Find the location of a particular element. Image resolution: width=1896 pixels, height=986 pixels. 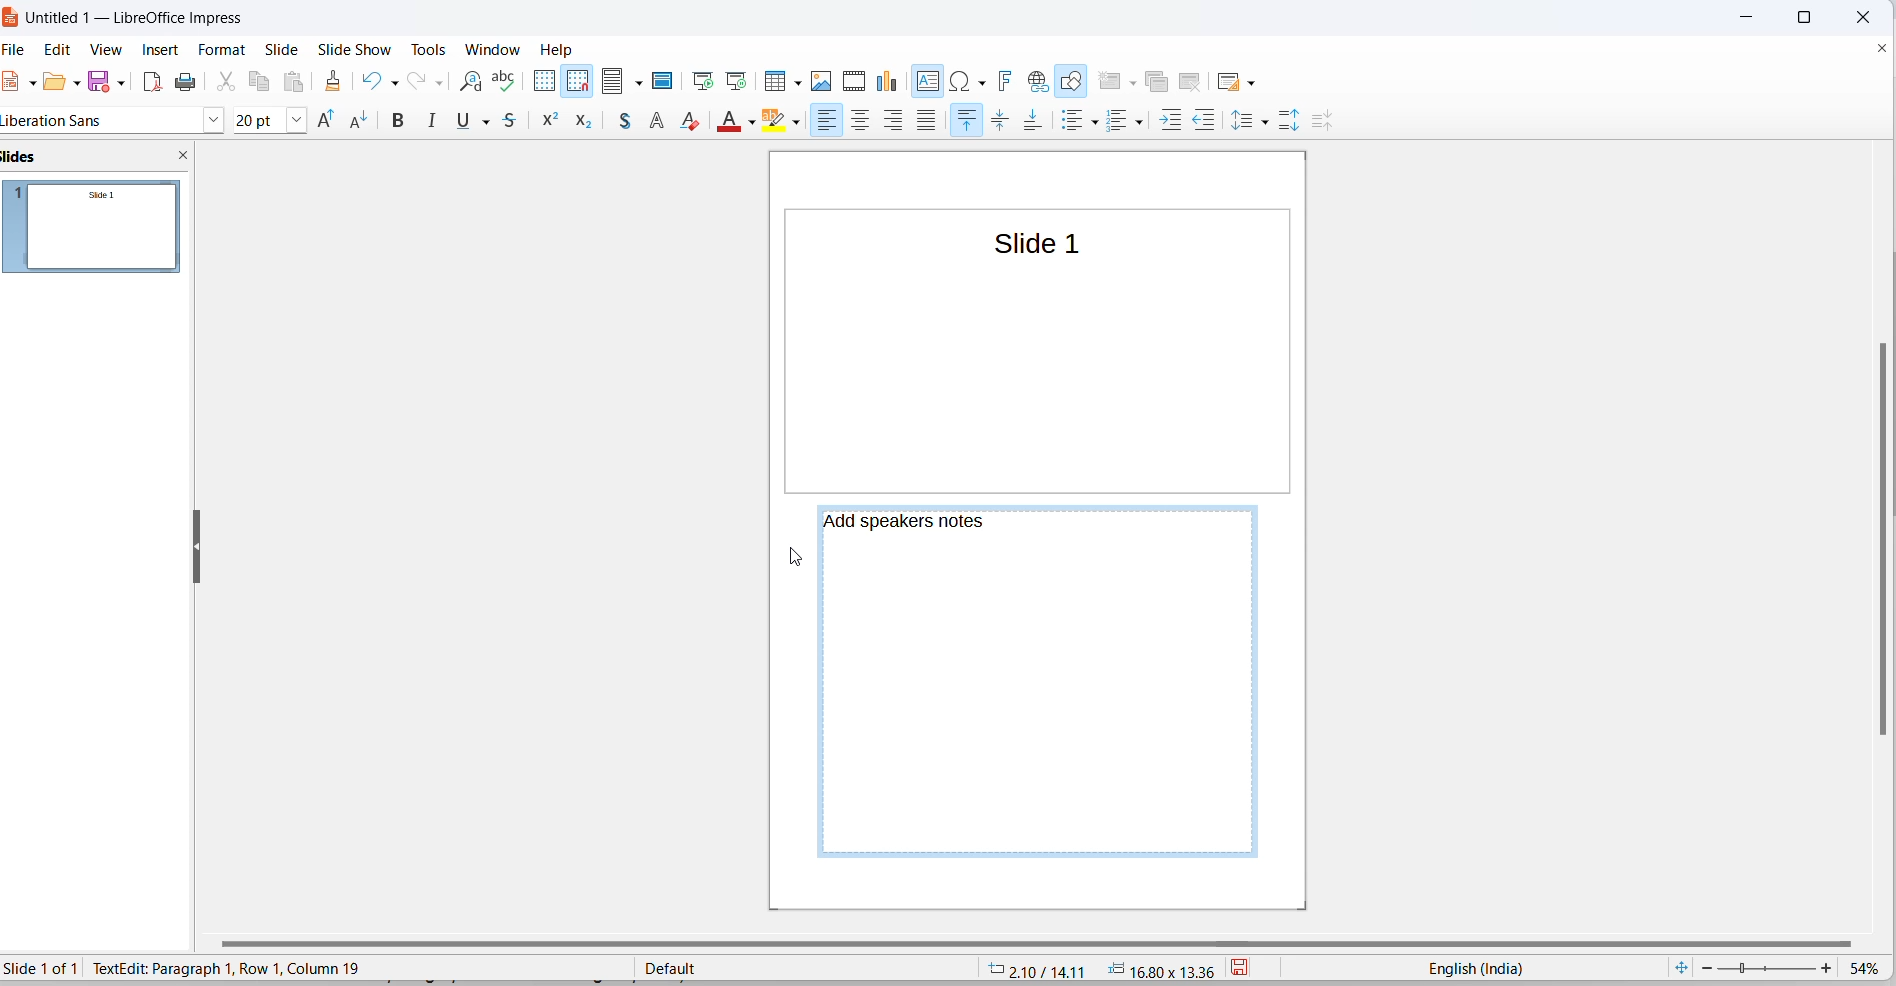

slides and close slideview is located at coordinates (97, 161).